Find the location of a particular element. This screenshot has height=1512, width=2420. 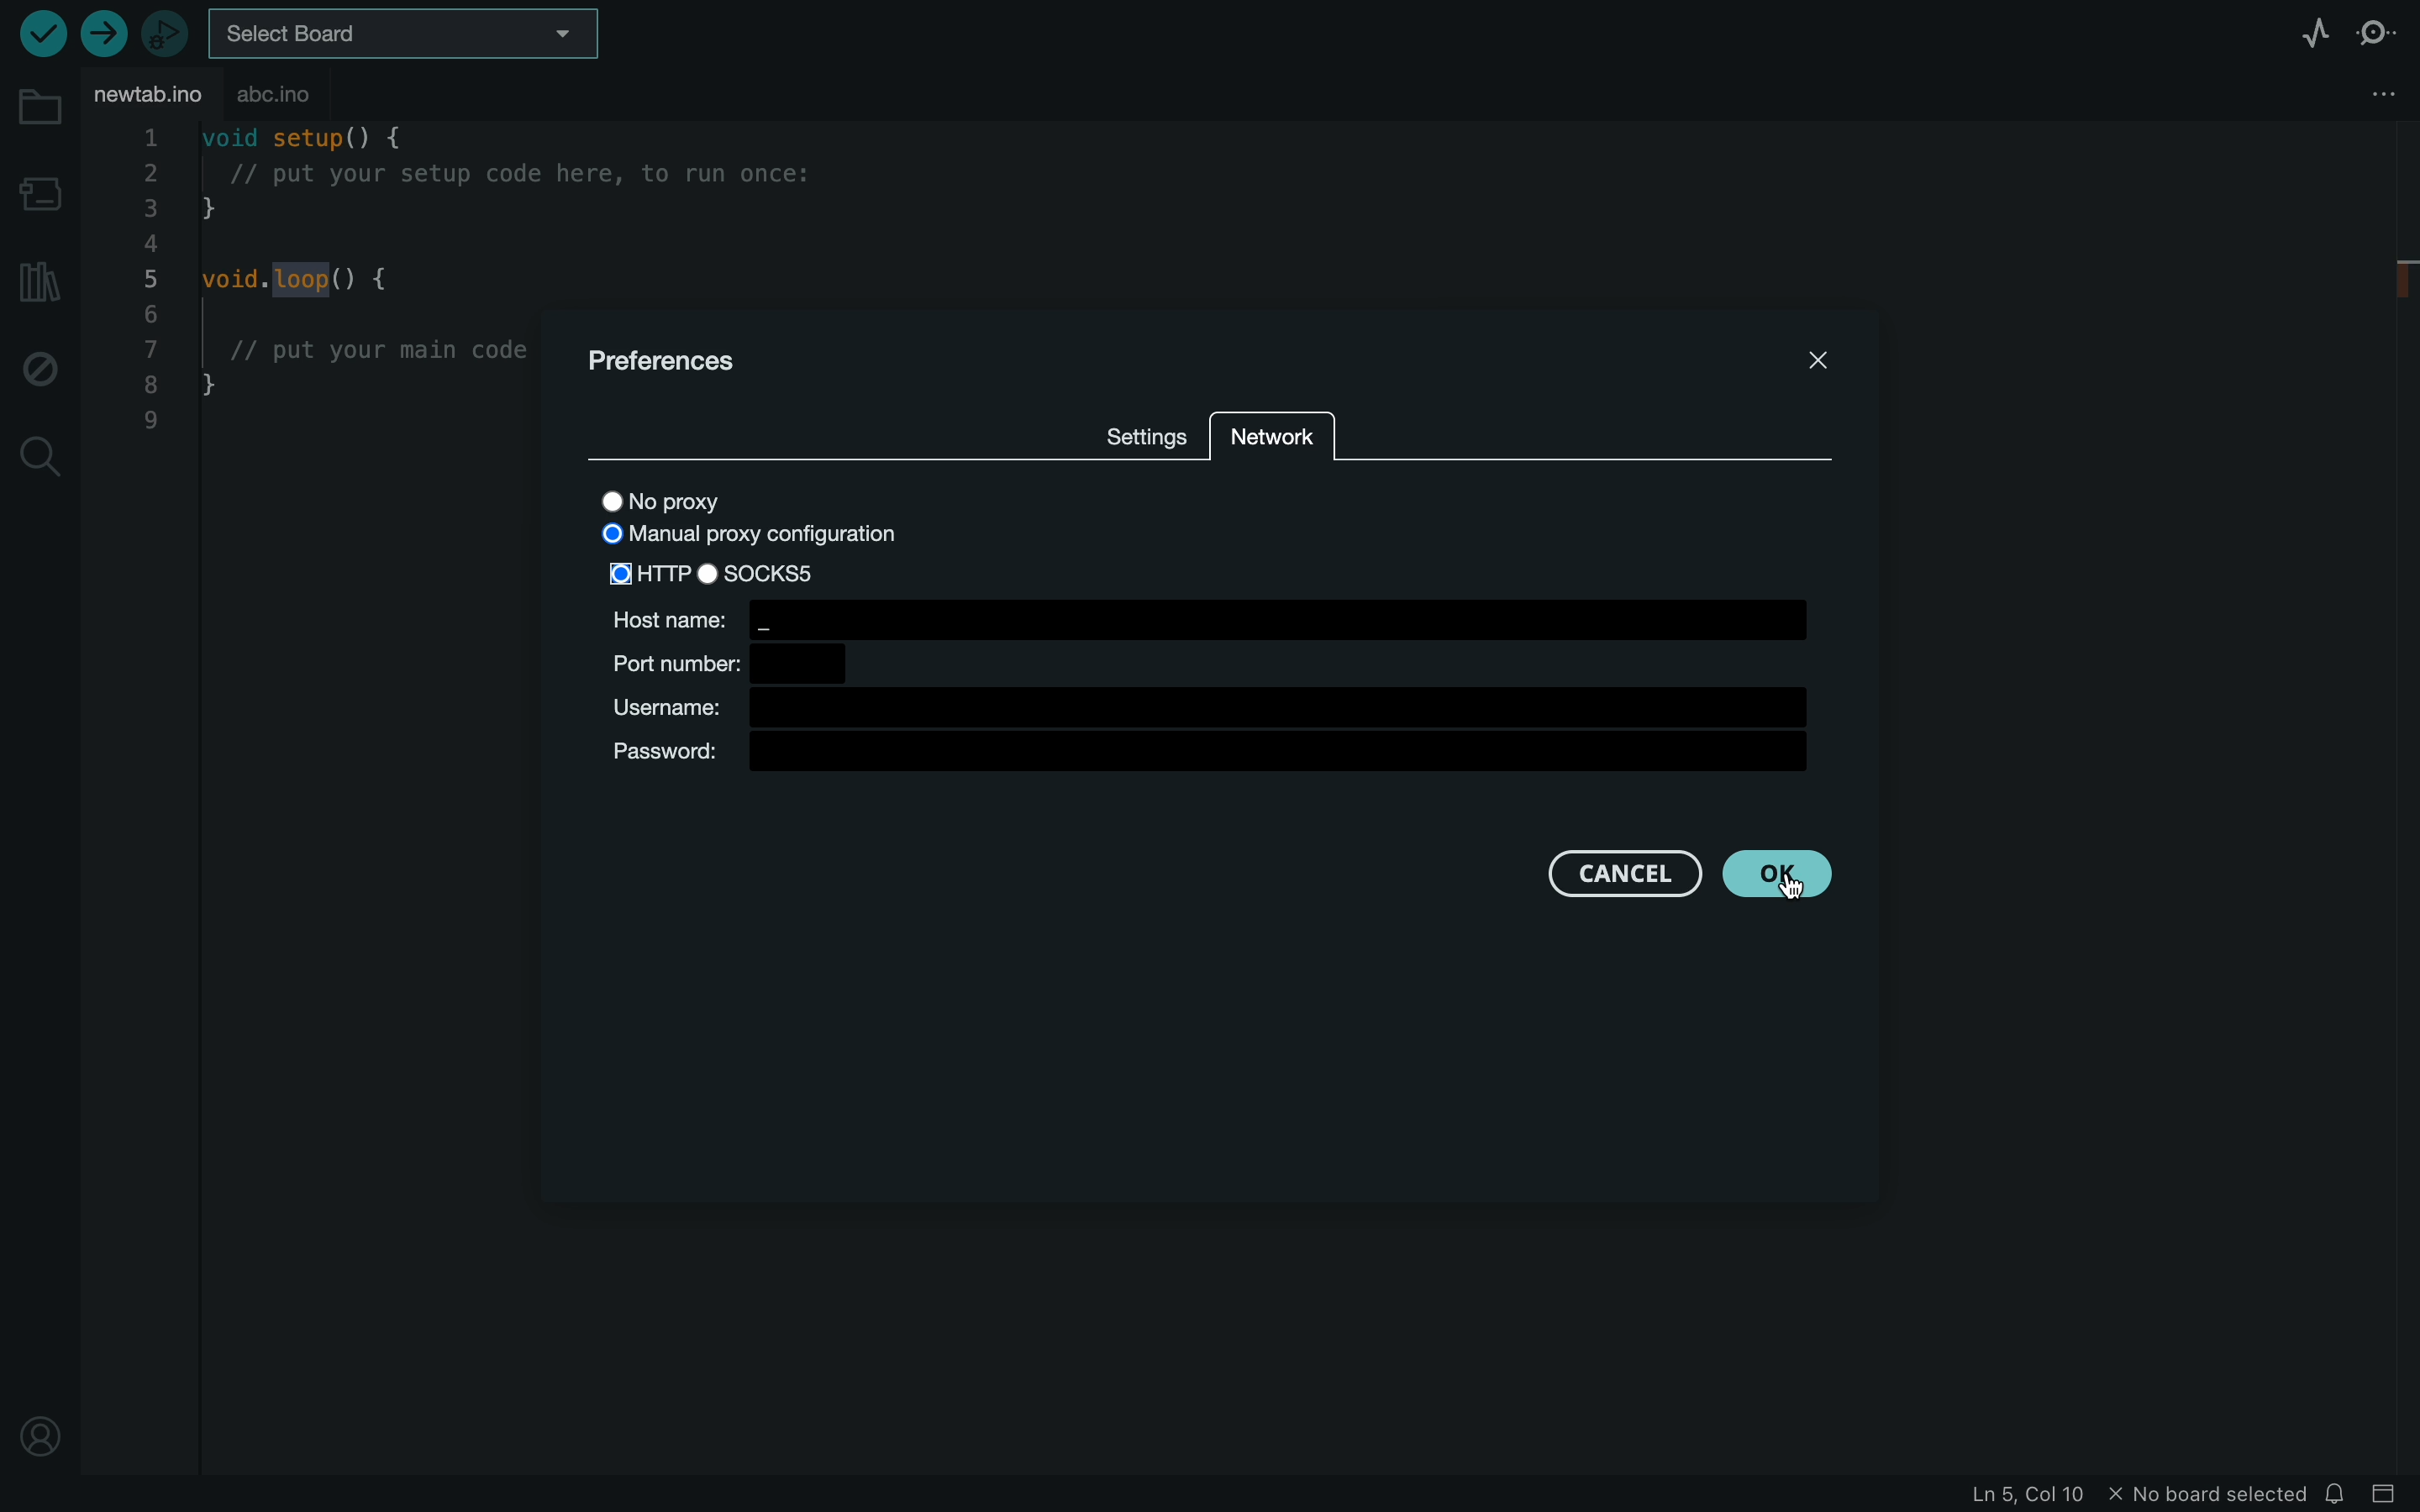

upload is located at coordinates (103, 36).